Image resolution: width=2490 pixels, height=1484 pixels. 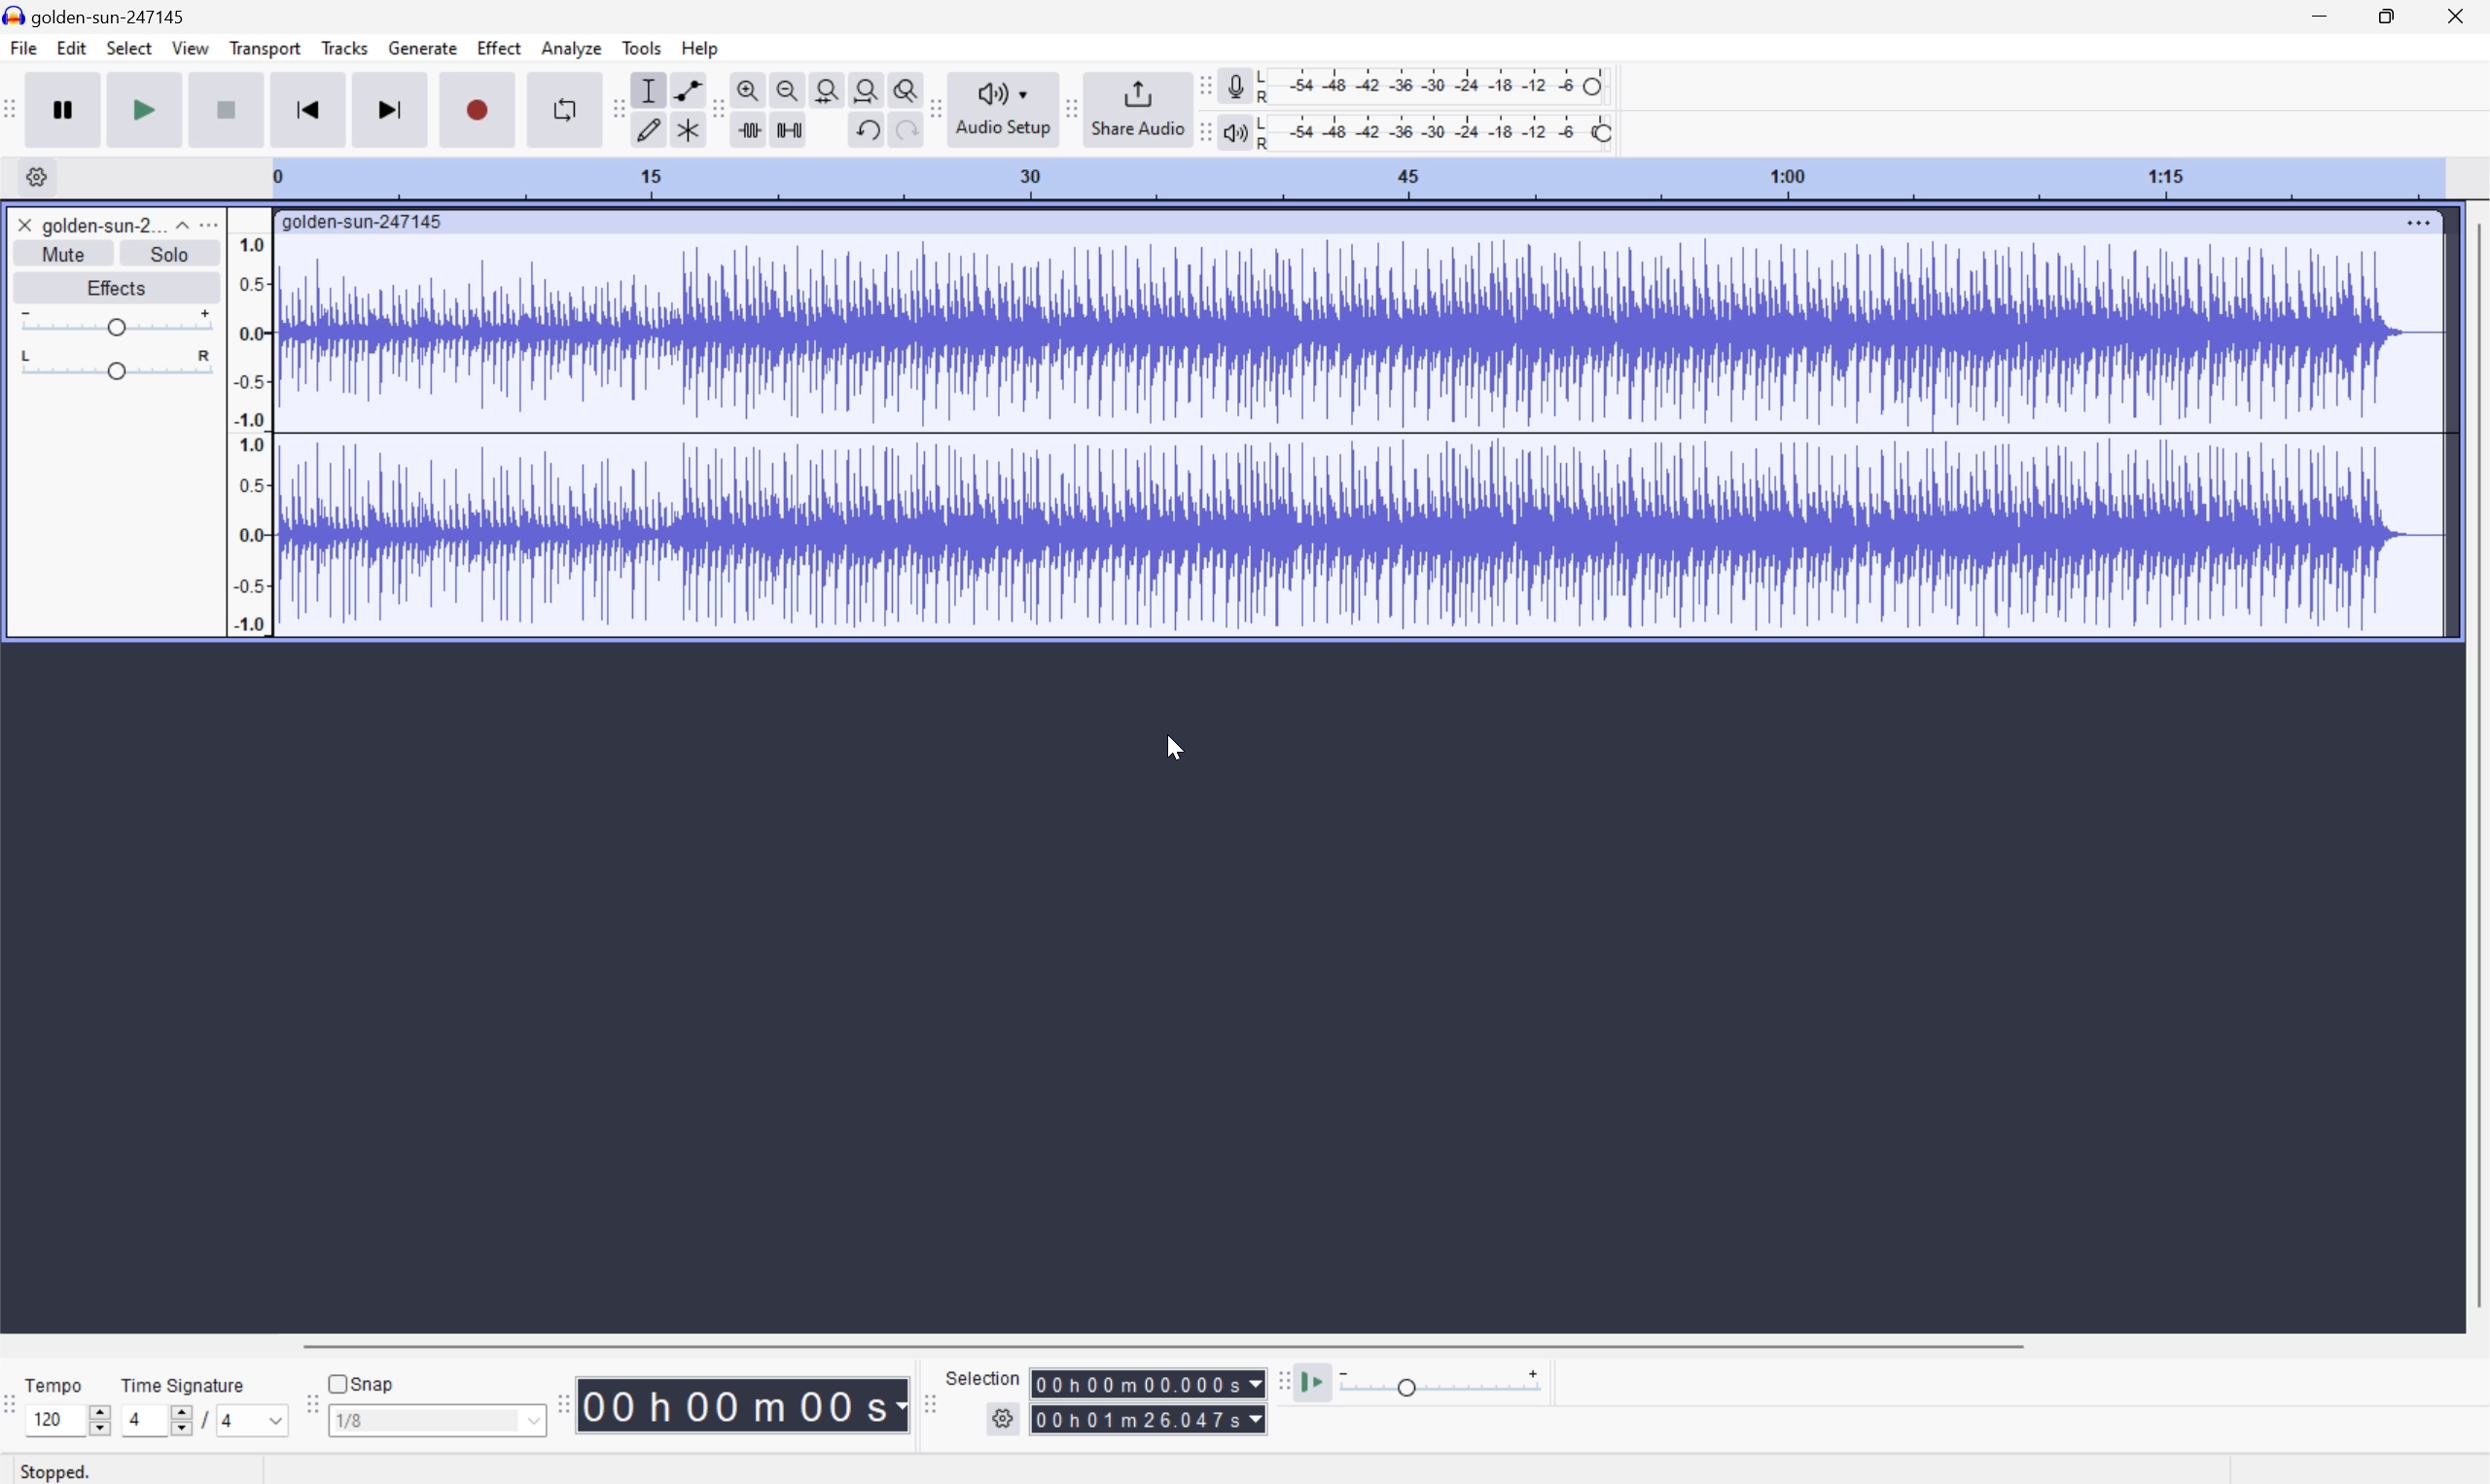 What do you see at coordinates (792, 127) in the screenshot?
I see `Silence audio selection` at bounding box center [792, 127].